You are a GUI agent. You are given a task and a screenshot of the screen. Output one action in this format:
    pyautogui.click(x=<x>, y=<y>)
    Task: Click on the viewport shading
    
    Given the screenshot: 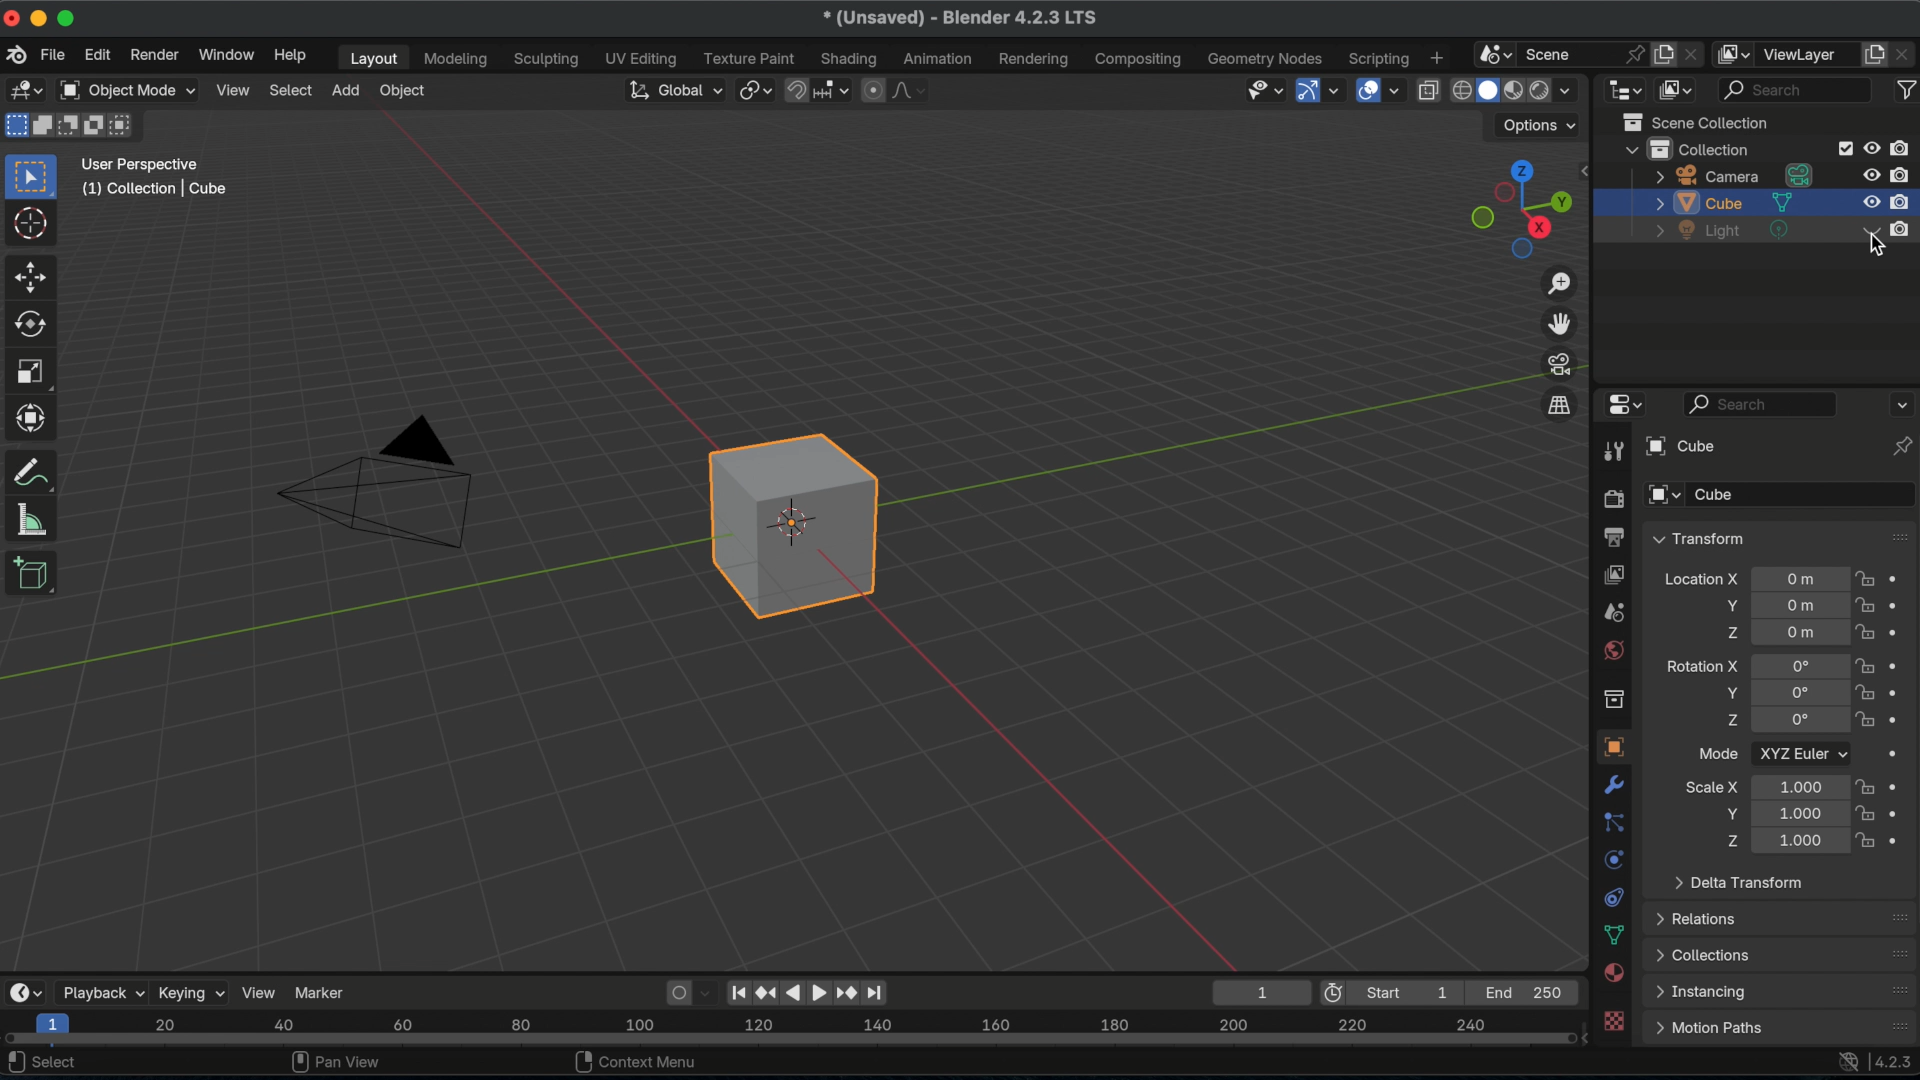 What is the action you would take?
    pyautogui.click(x=1513, y=88)
    